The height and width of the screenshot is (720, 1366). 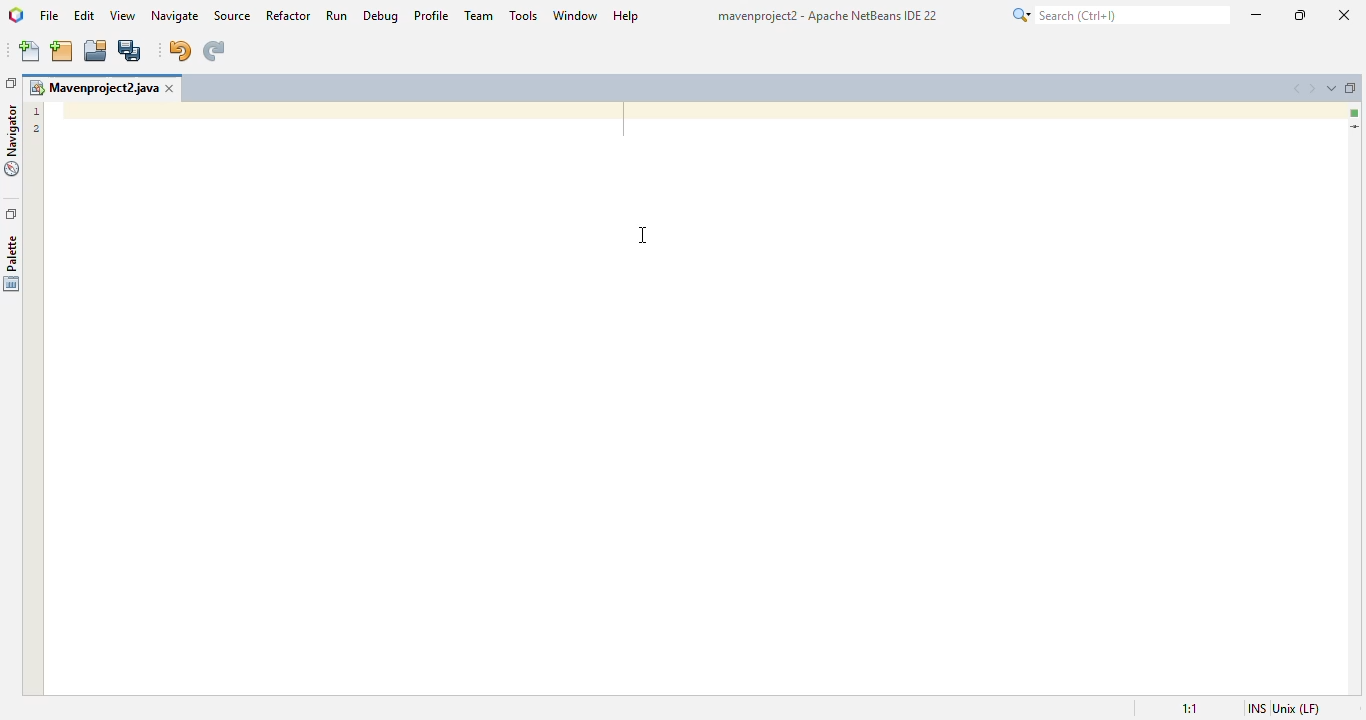 What do you see at coordinates (11, 214) in the screenshot?
I see `restore window group` at bounding box center [11, 214].